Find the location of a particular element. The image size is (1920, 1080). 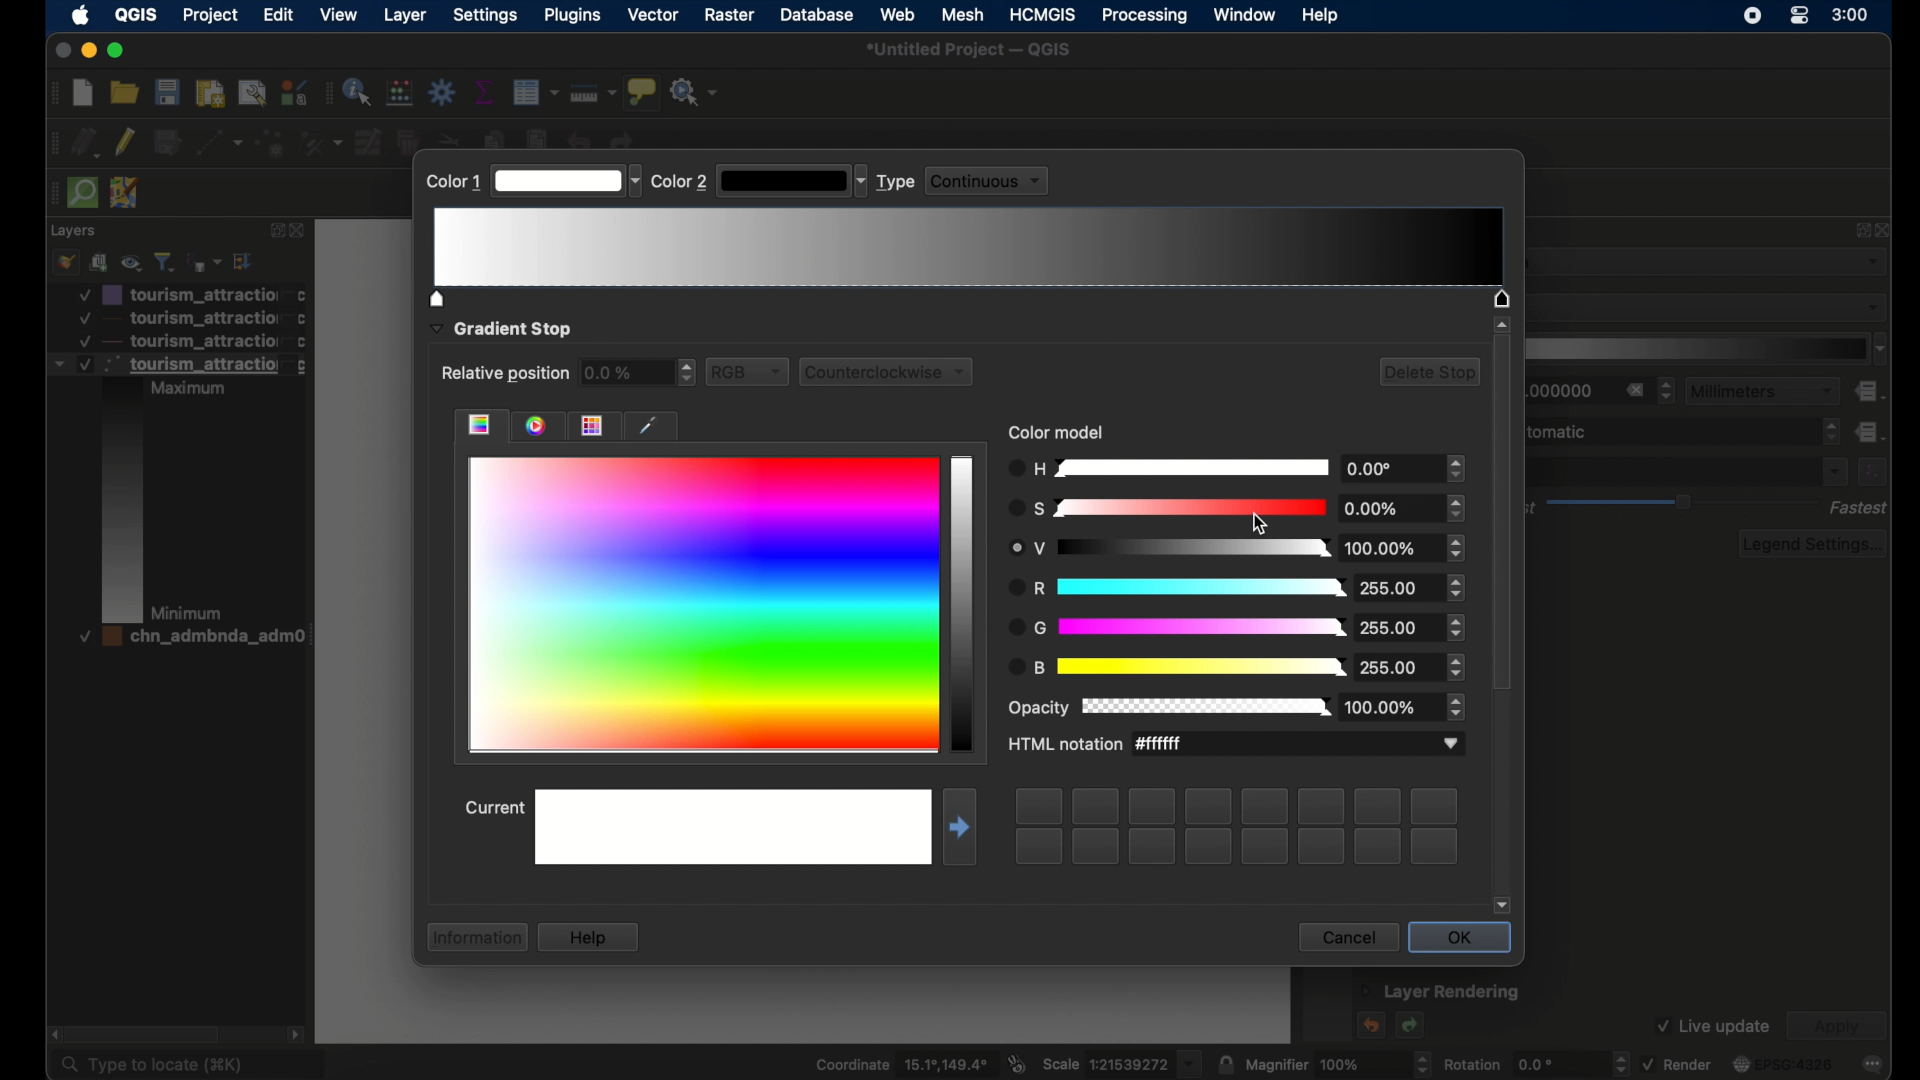

messages is located at coordinates (1874, 1065).